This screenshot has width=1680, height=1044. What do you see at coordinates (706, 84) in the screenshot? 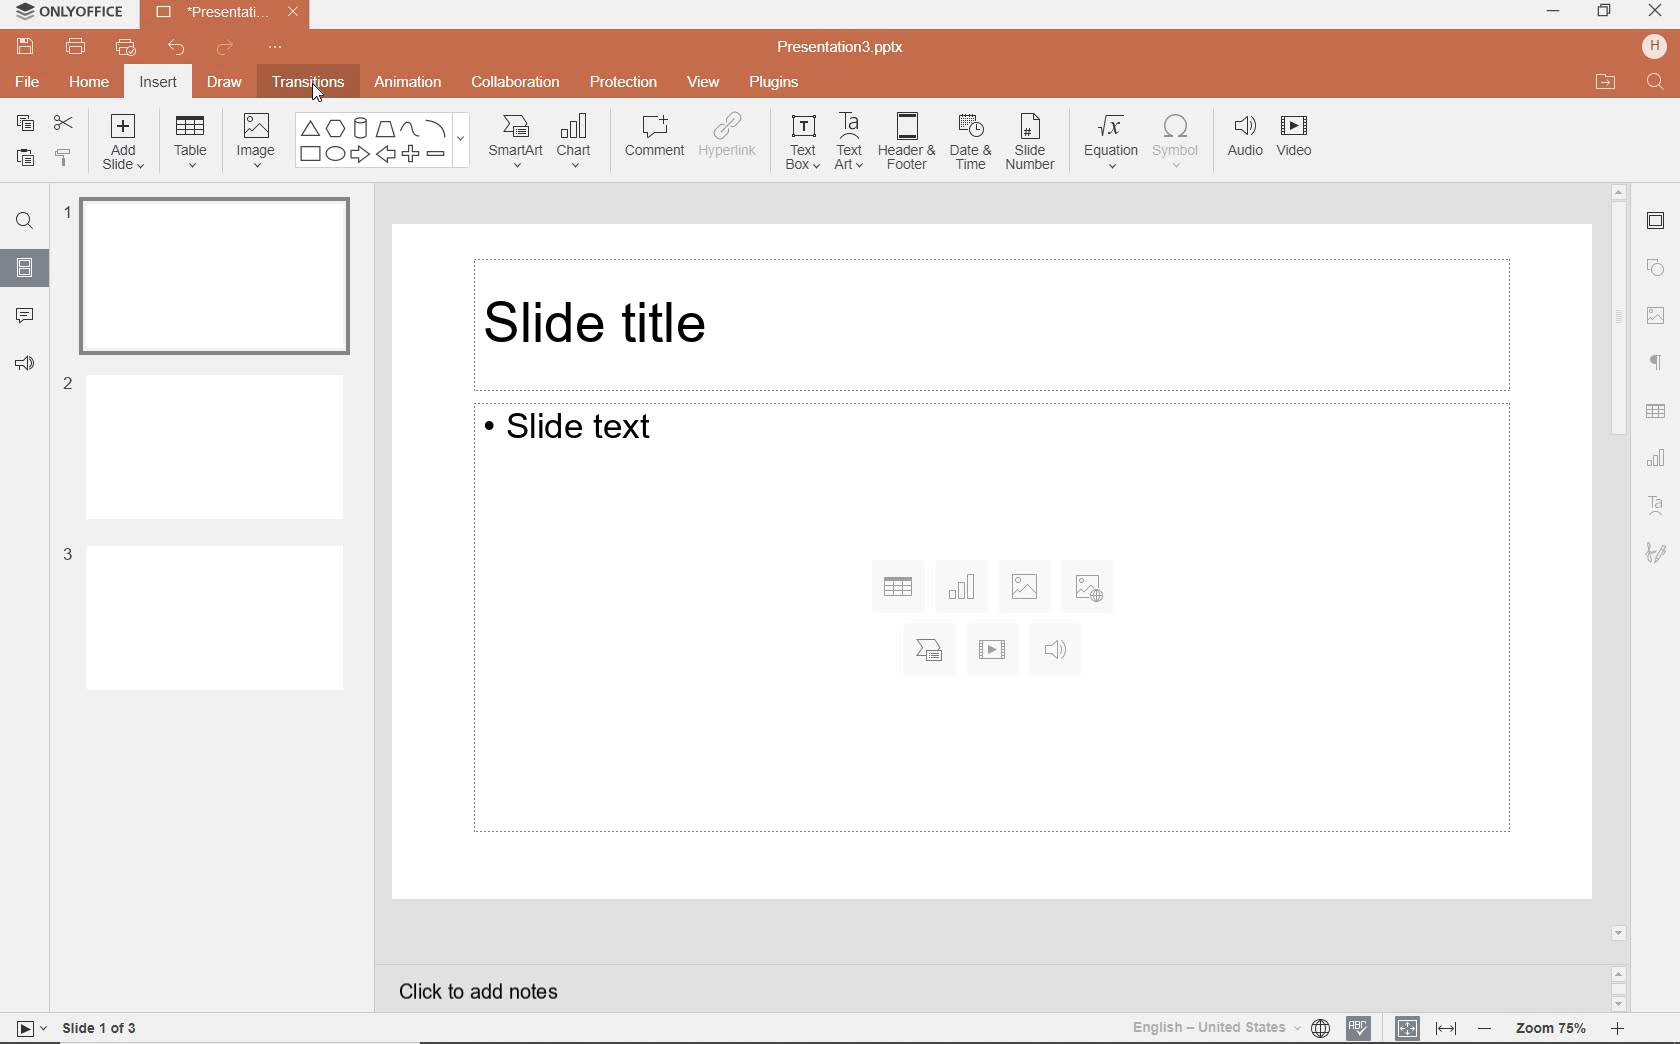
I see `view` at bounding box center [706, 84].